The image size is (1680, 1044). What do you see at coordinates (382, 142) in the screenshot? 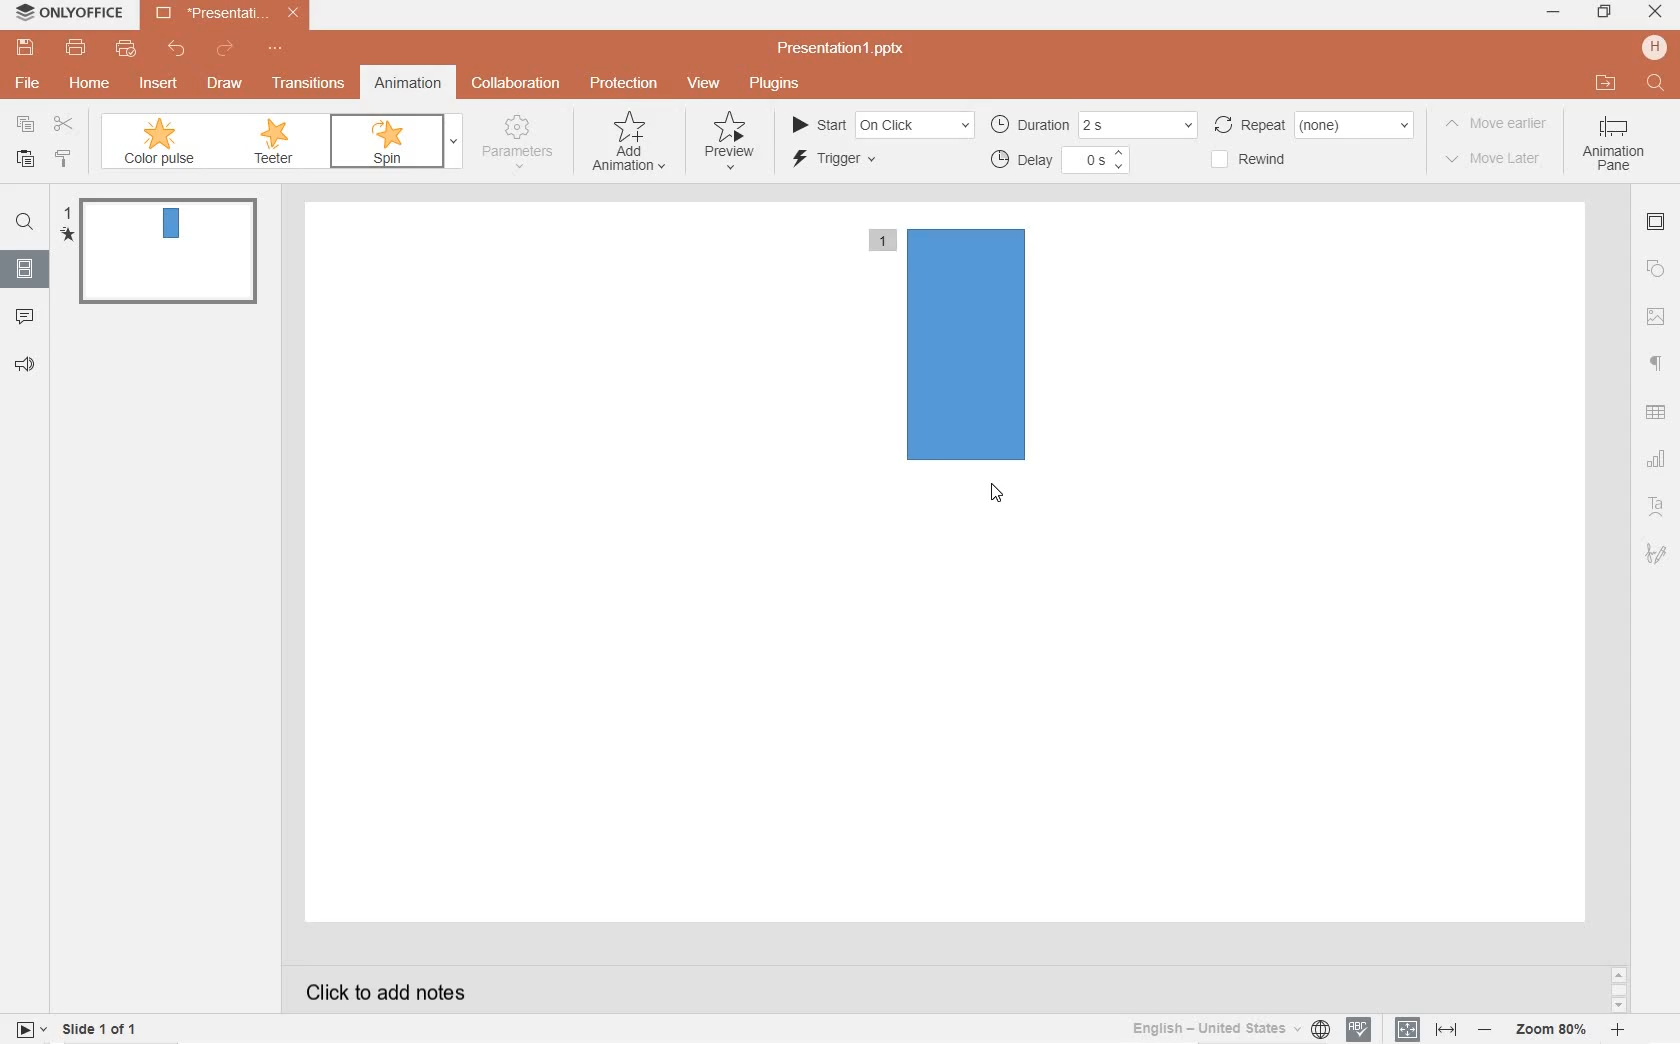
I see `spin animation selected` at bounding box center [382, 142].